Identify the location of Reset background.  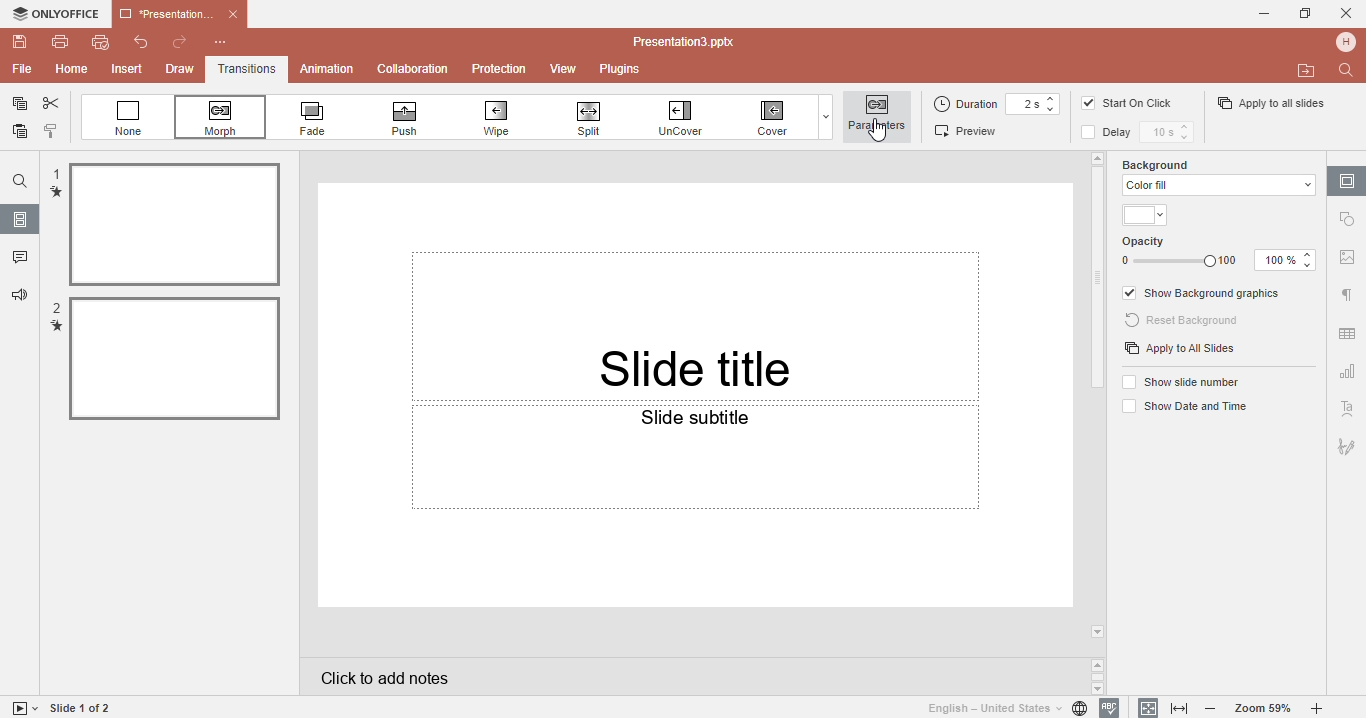
(1185, 321).